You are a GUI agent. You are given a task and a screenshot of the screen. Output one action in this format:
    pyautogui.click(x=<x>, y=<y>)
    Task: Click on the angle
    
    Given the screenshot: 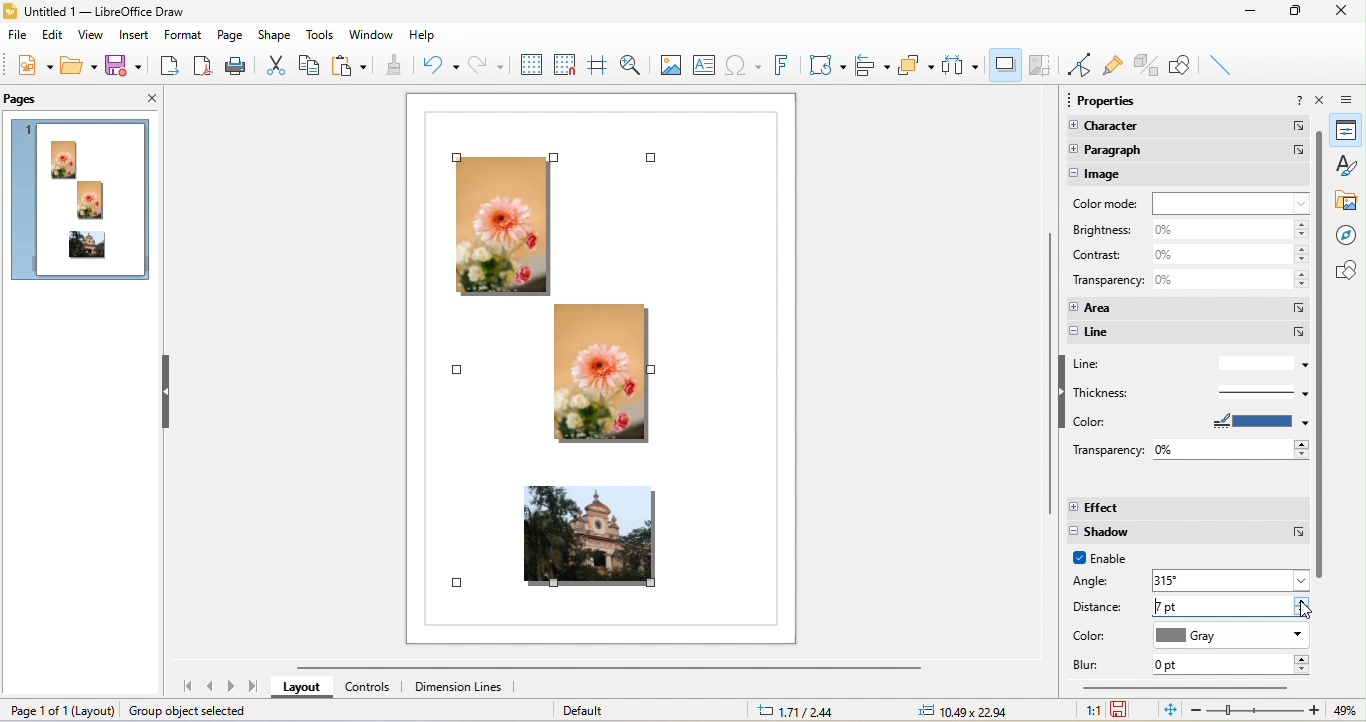 What is the action you would take?
    pyautogui.click(x=1102, y=582)
    